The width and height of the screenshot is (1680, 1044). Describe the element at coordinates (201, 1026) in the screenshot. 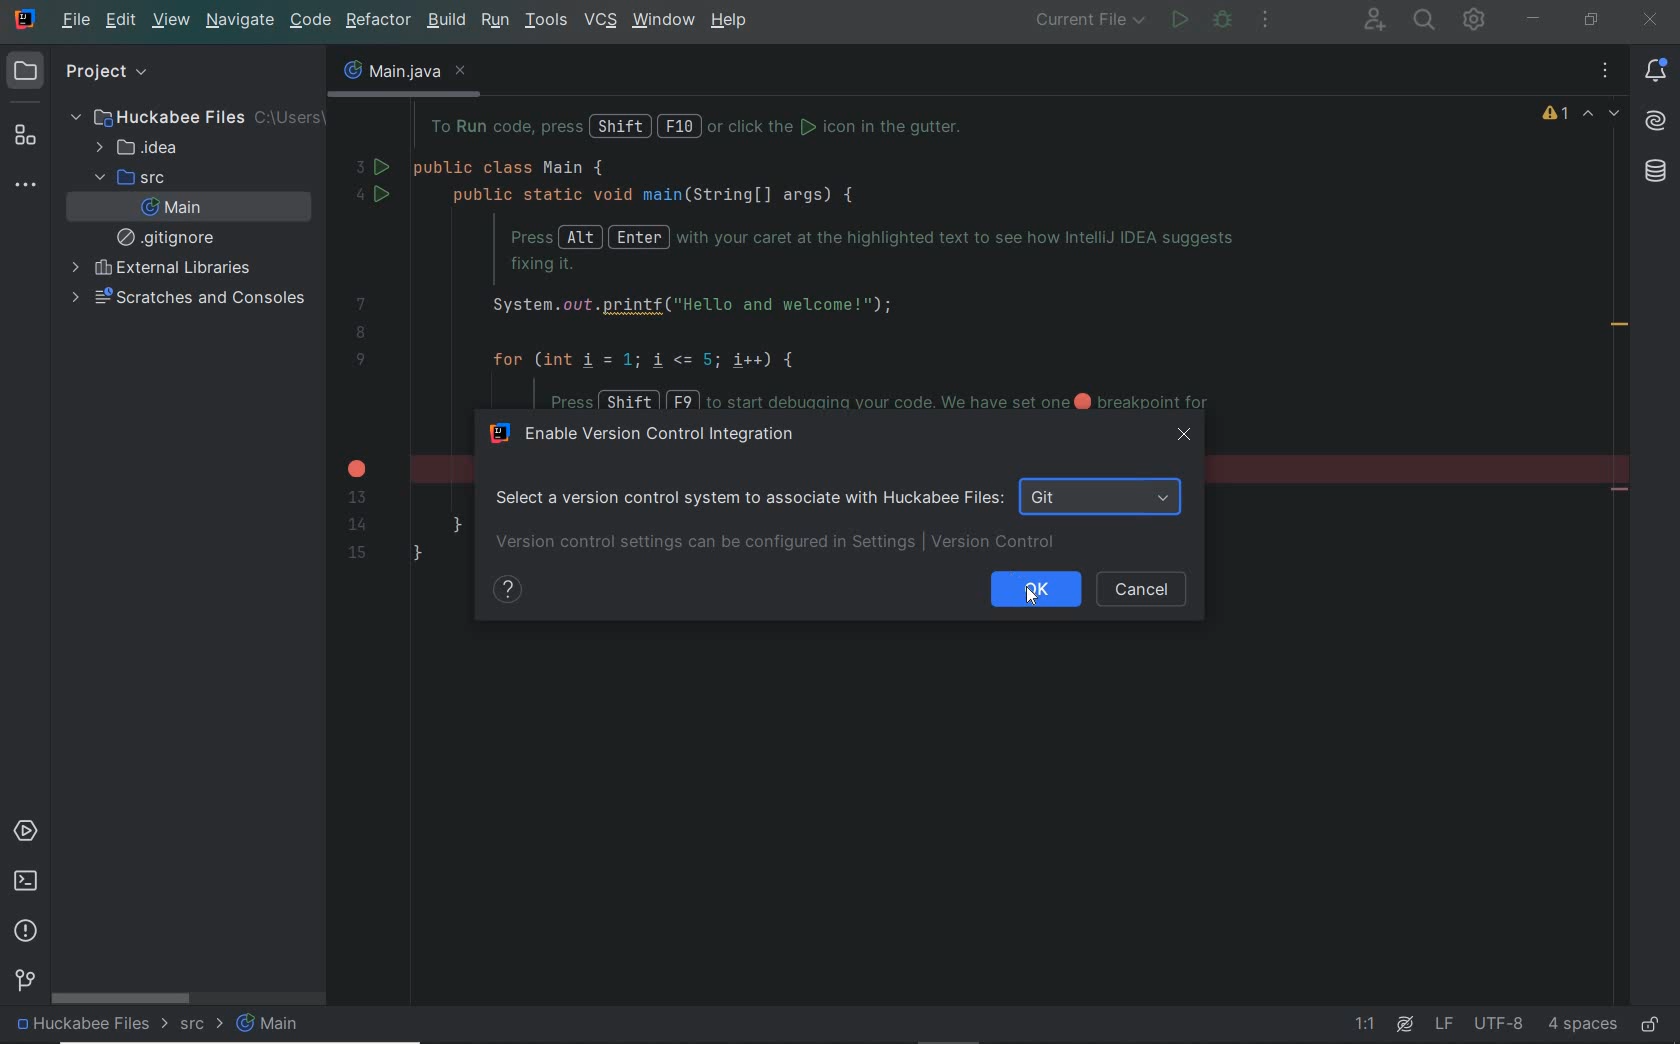

I see `src` at that location.